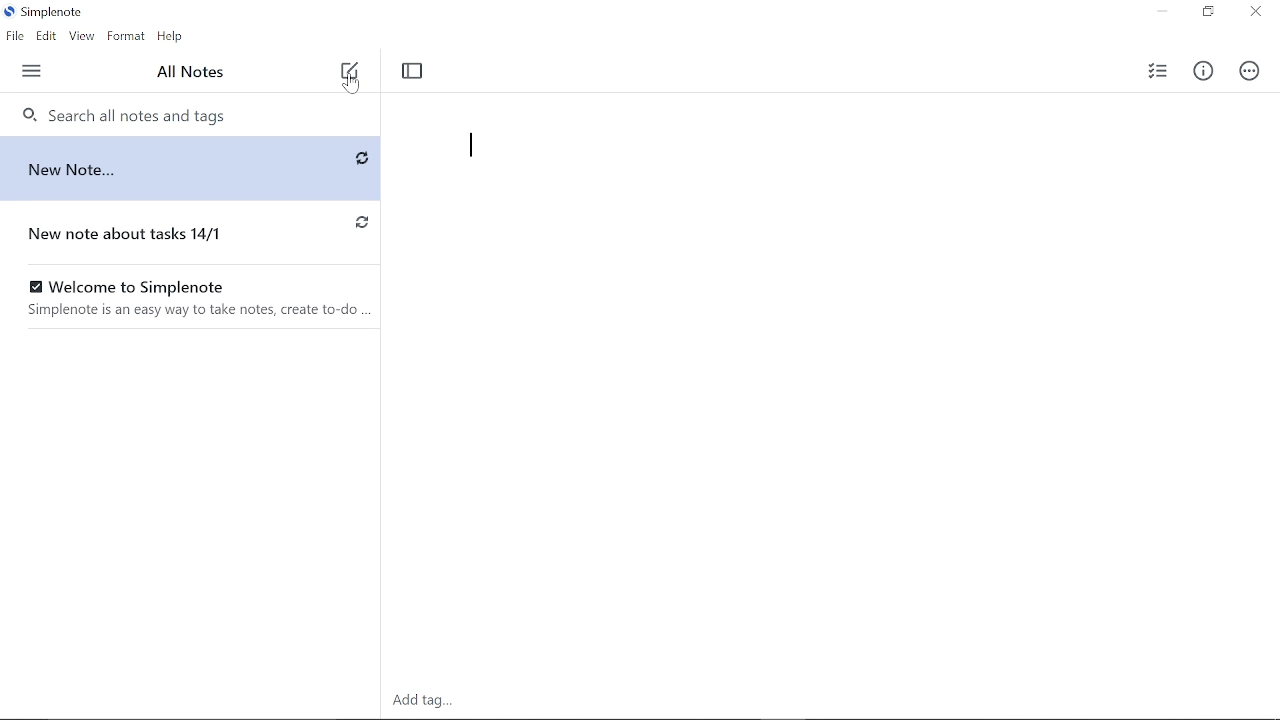 This screenshot has width=1280, height=720. What do you see at coordinates (432, 699) in the screenshot?
I see `Add tag...` at bounding box center [432, 699].